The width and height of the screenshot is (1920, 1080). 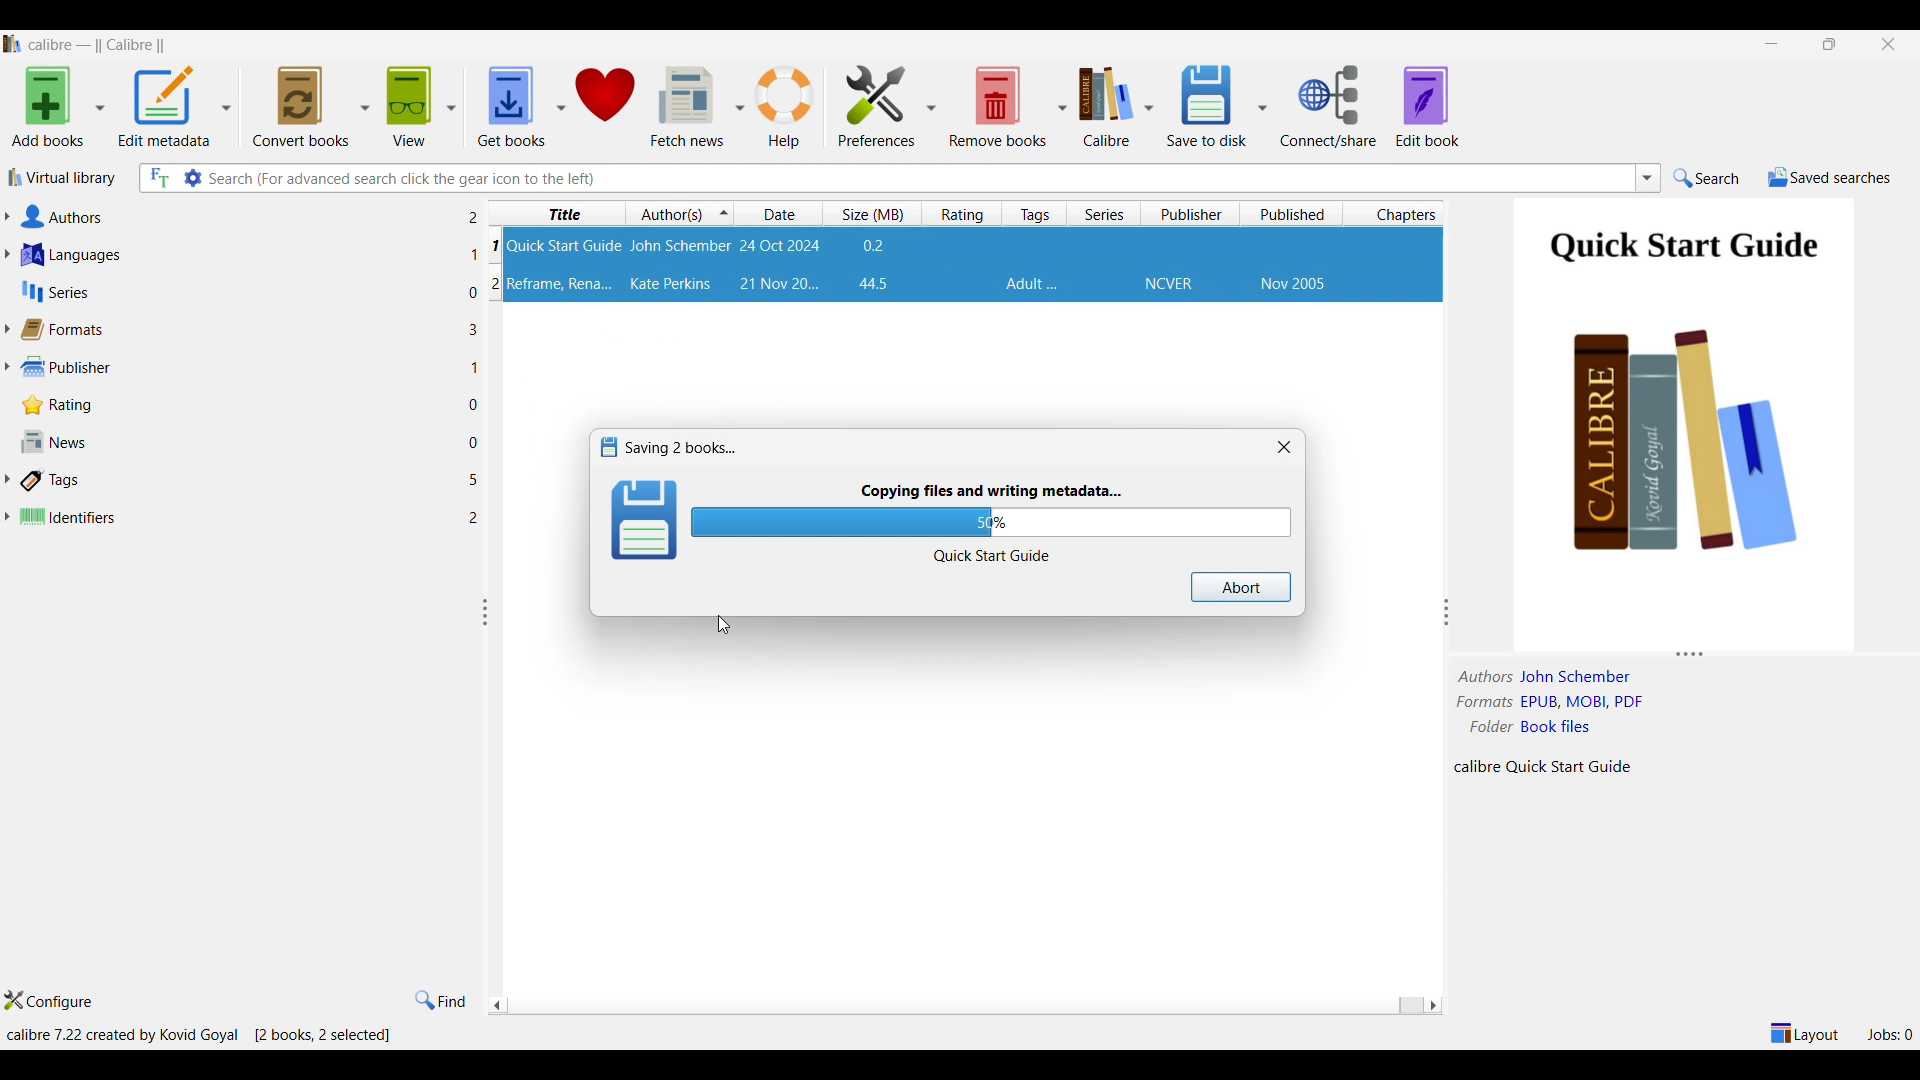 What do you see at coordinates (965, 214) in the screenshot?
I see `Rating column` at bounding box center [965, 214].